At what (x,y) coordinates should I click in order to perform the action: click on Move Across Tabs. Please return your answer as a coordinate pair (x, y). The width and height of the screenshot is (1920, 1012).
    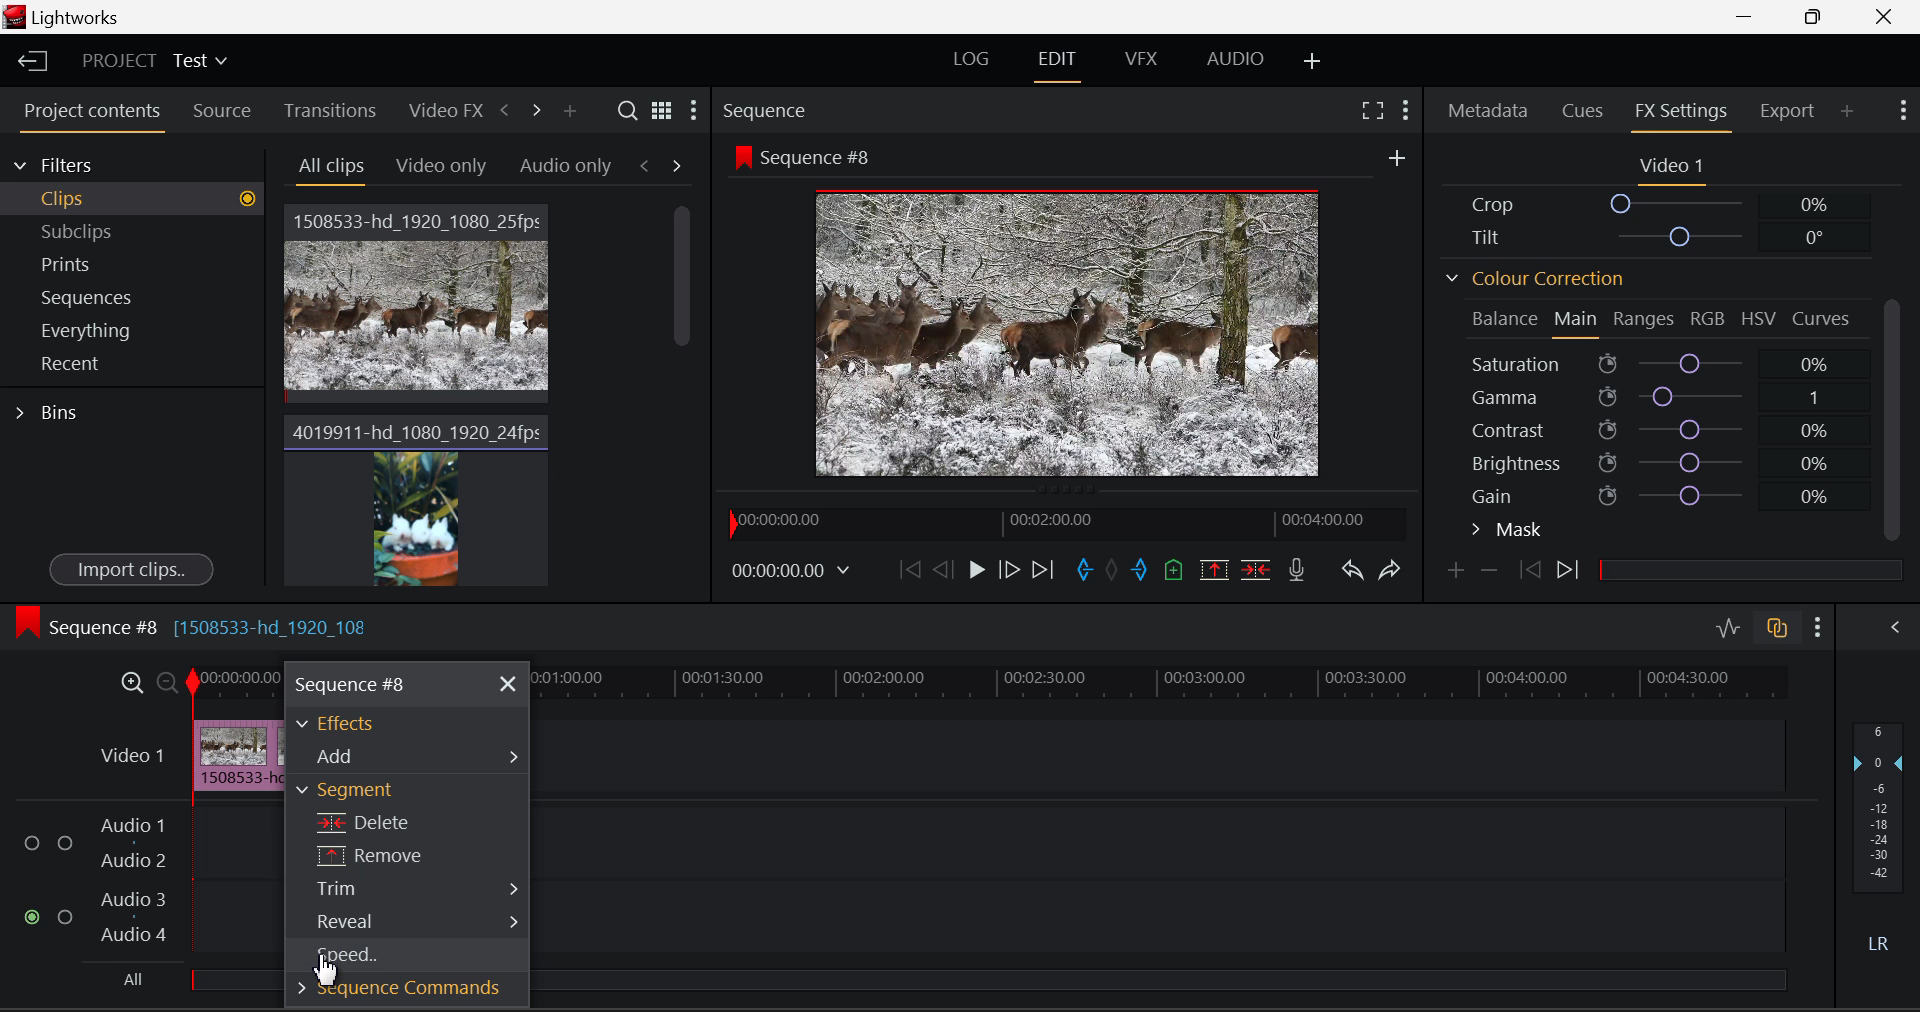
    Looking at the image, I should click on (521, 111).